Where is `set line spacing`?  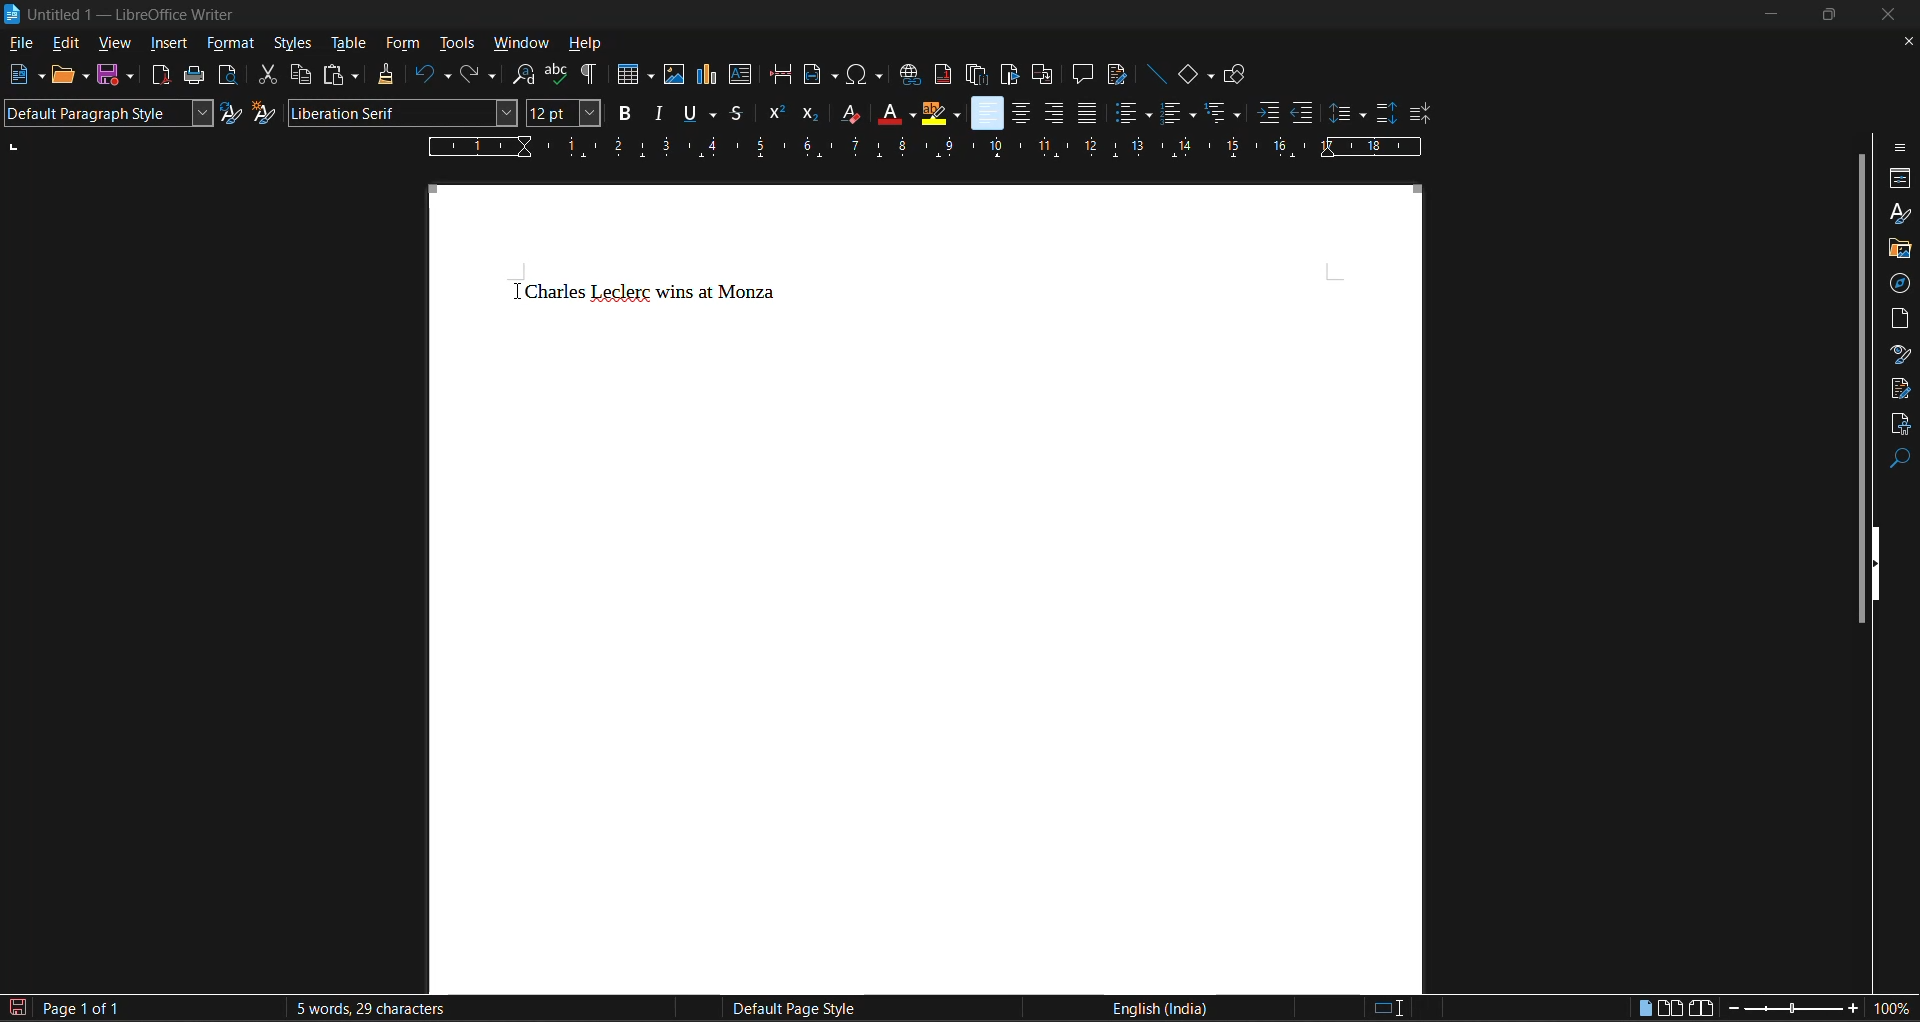 set line spacing is located at coordinates (1347, 115).